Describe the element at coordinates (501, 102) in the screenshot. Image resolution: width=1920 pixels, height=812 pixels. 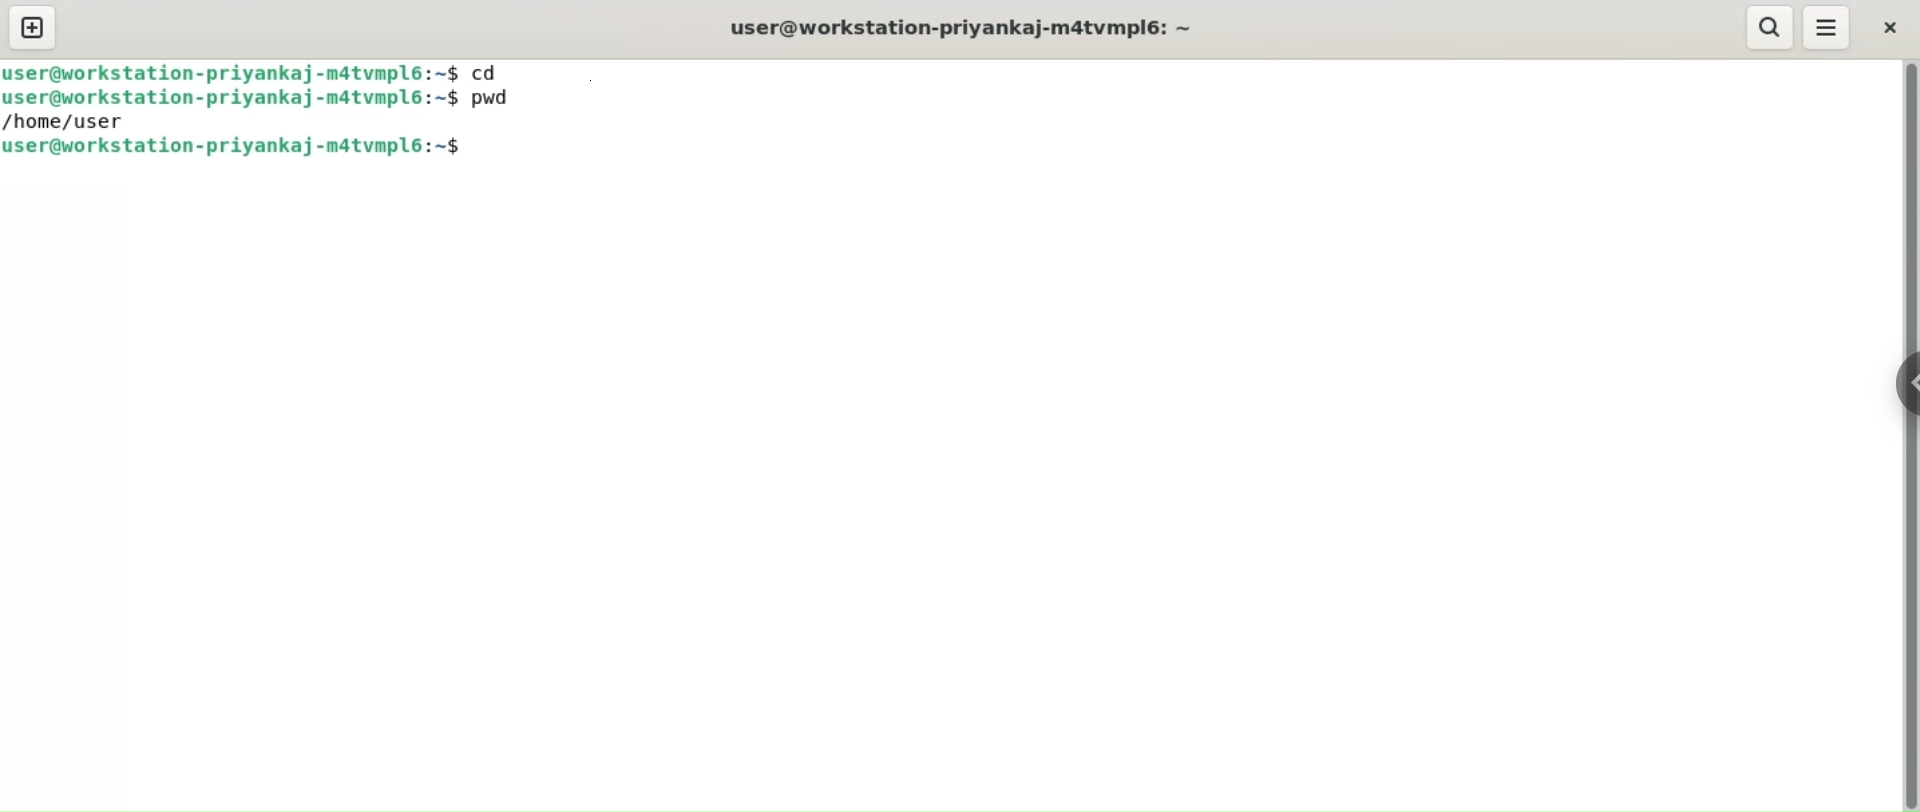
I see `pwd` at that location.